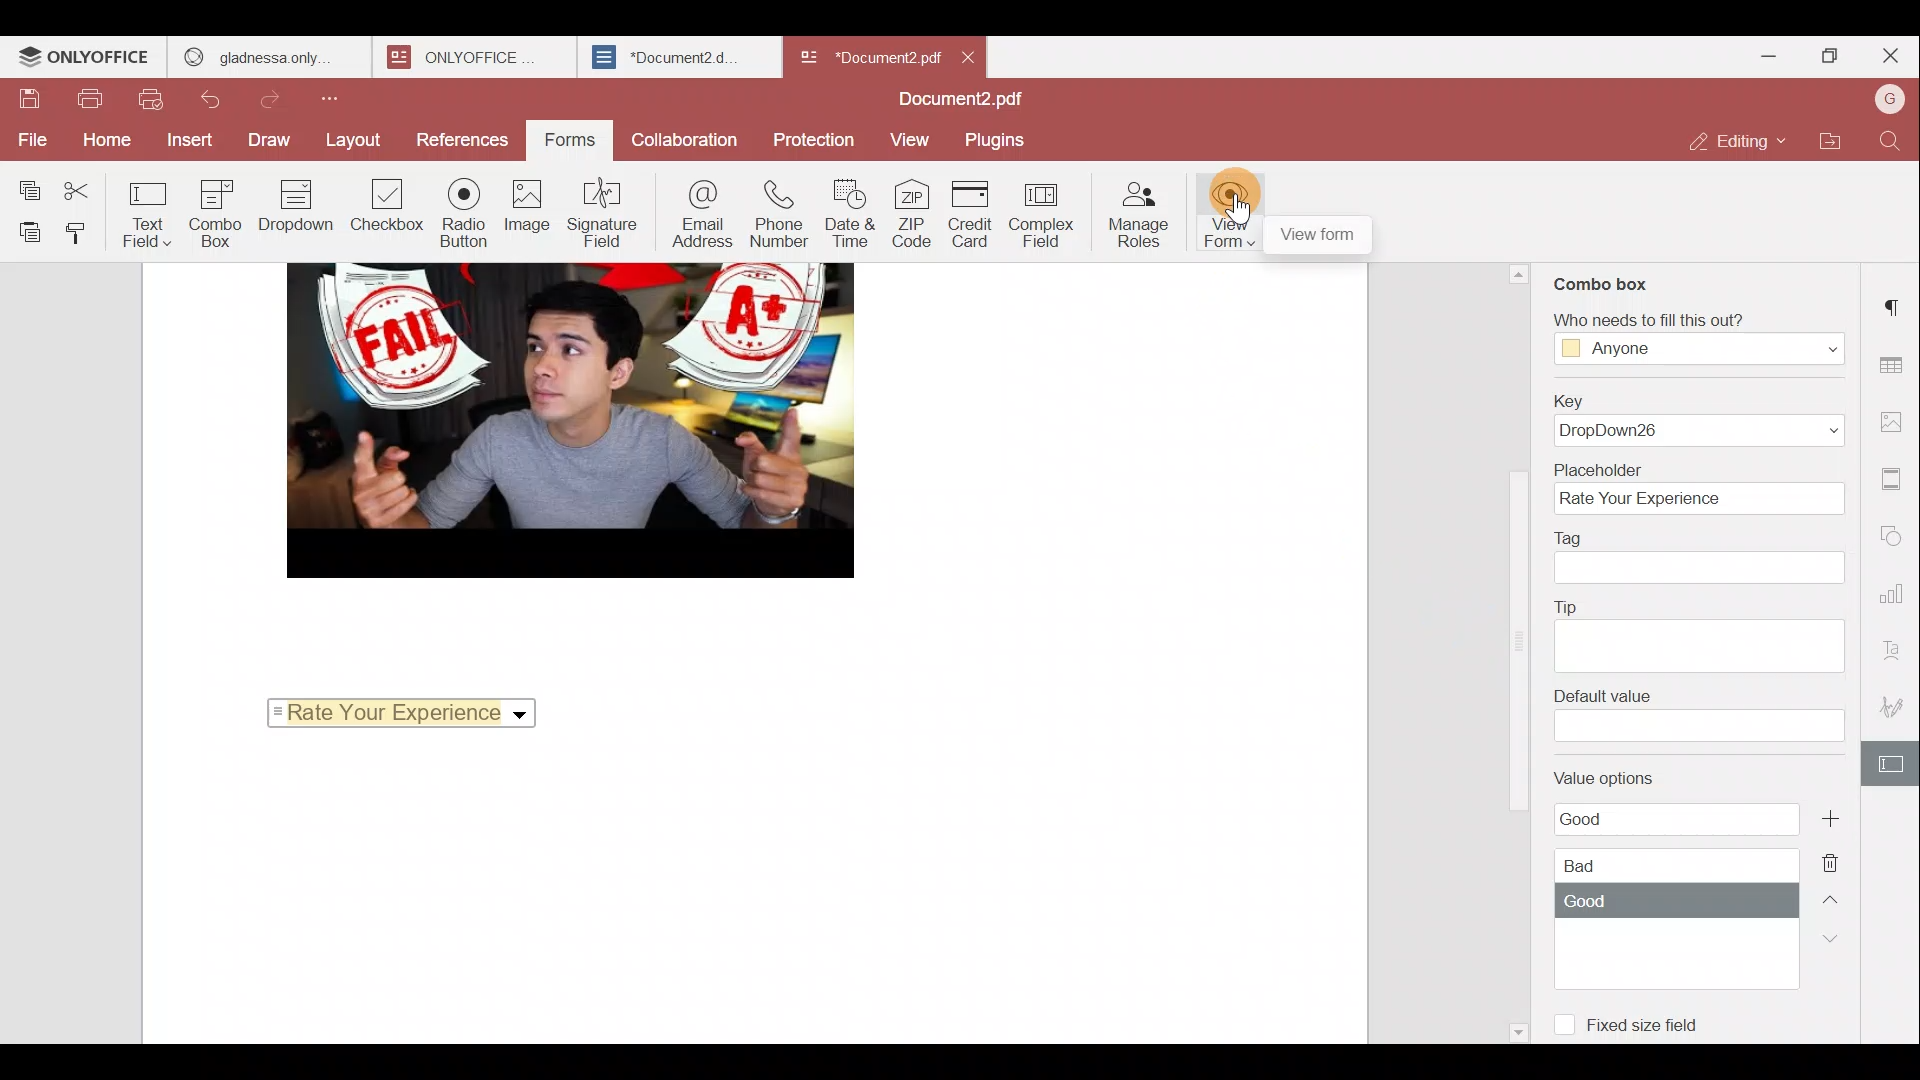 The image size is (1920, 1080). Describe the element at coordinates (602, 212) in the screenshot. I see `Signature field` at that location.